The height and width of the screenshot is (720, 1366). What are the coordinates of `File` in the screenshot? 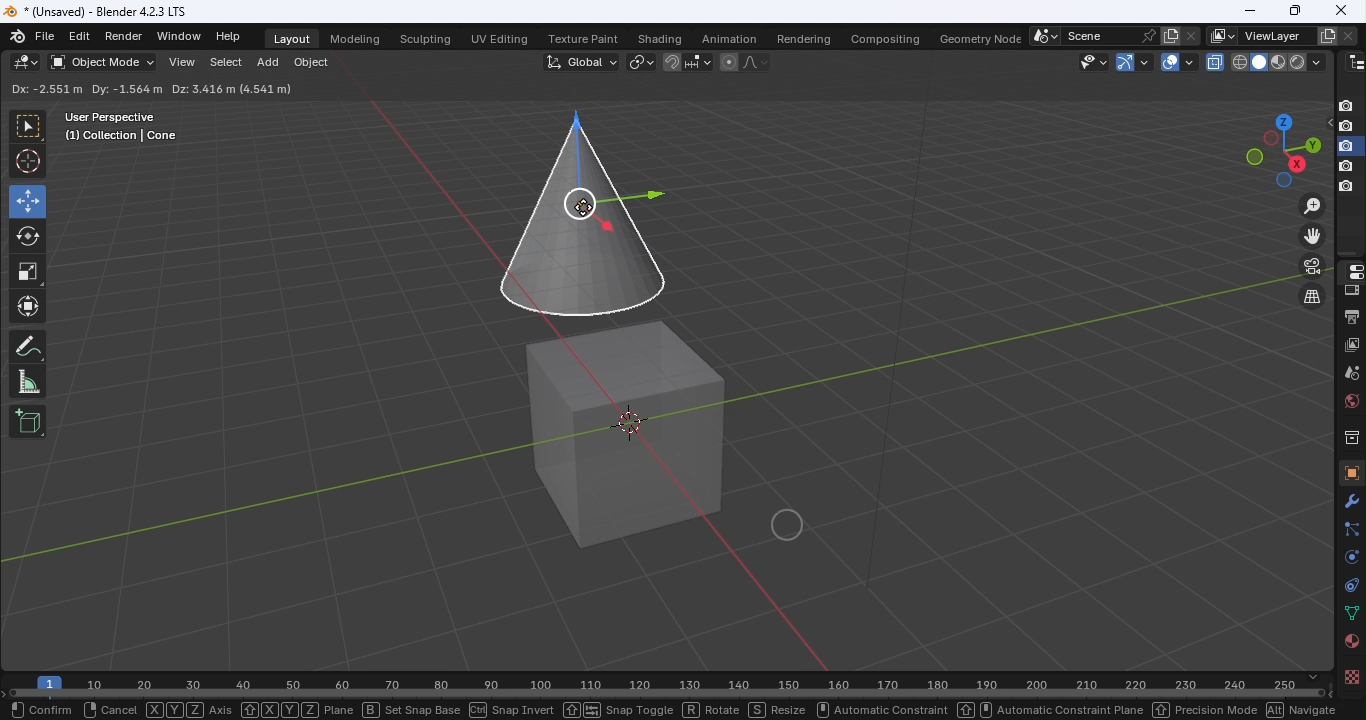 It's located at (46, 37).